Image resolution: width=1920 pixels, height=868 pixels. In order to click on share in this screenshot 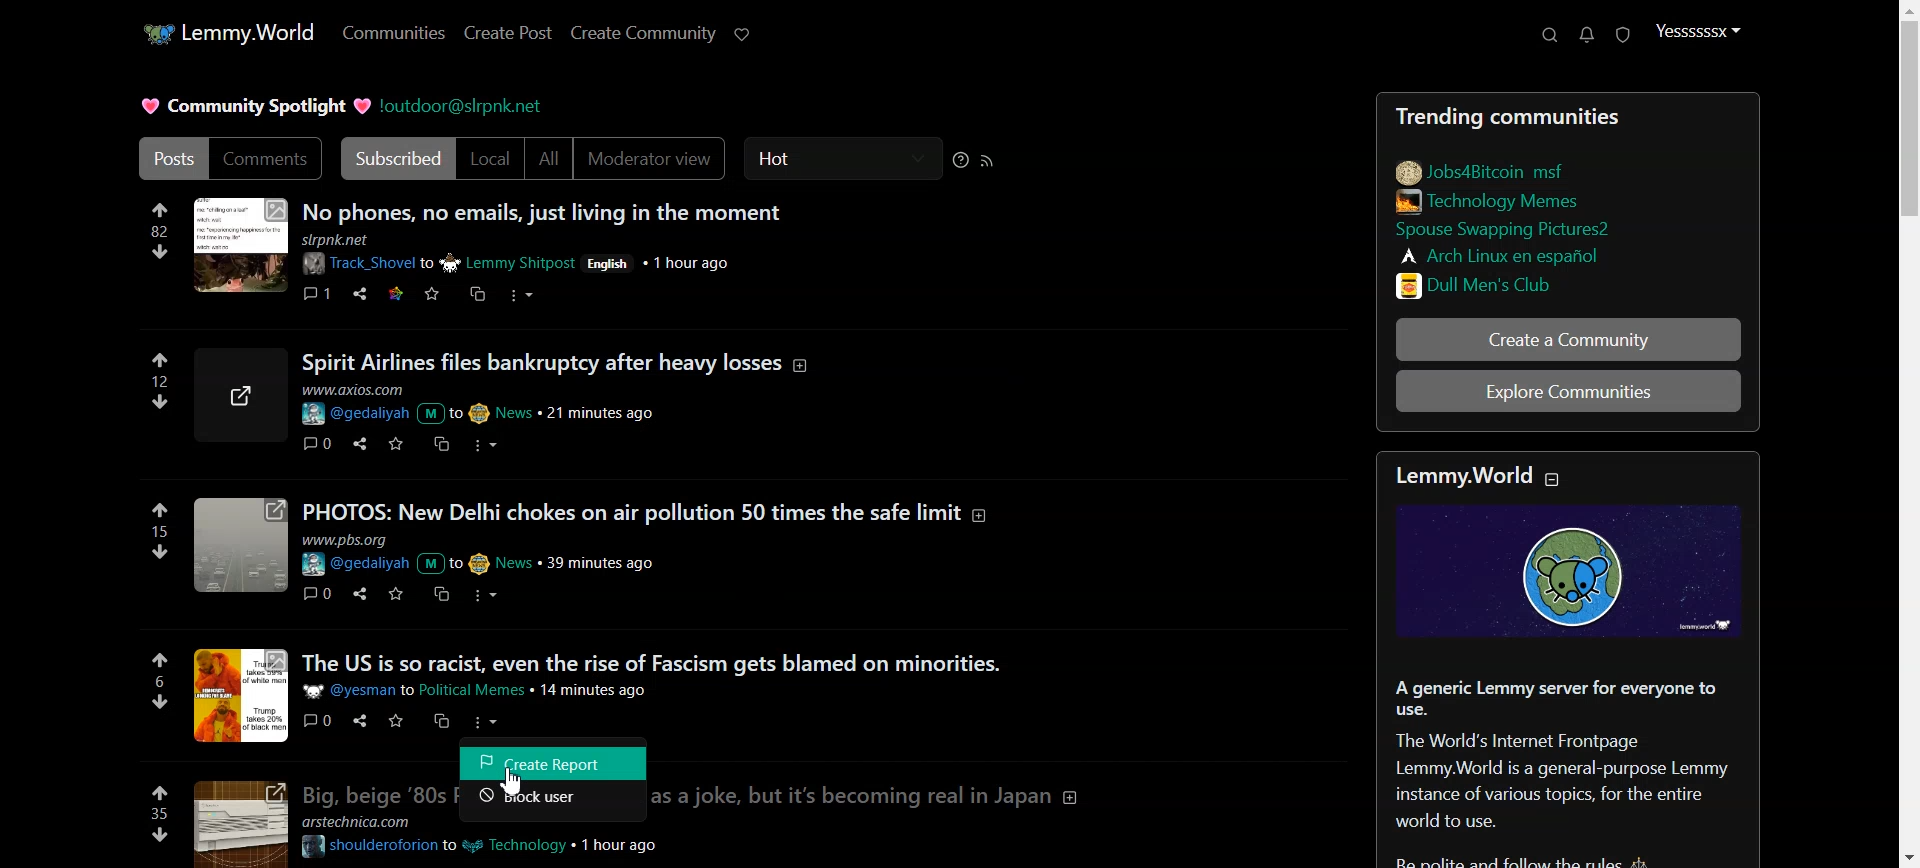, I will do `click(360, 294)`.